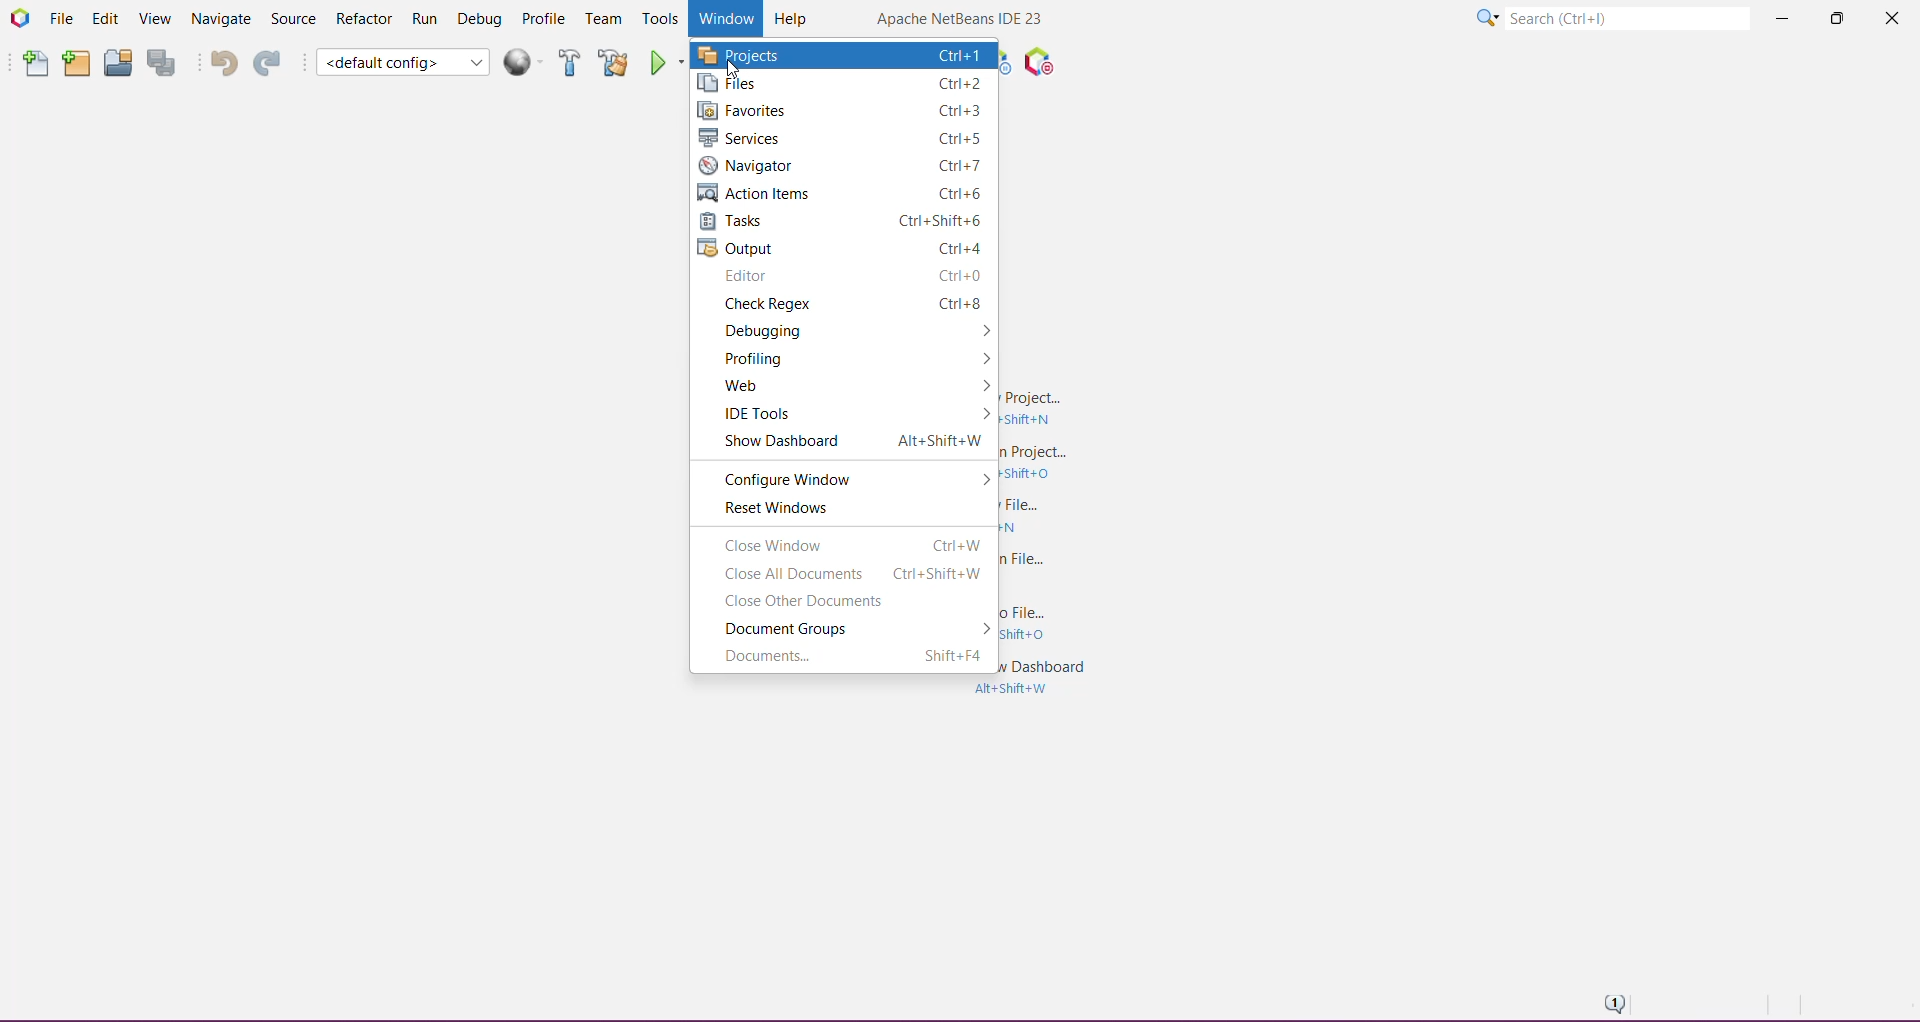 The image size is (1920, 1022). Describe the element at coordinates (981, 629) in the screenshot. I see `More Options` at that location.